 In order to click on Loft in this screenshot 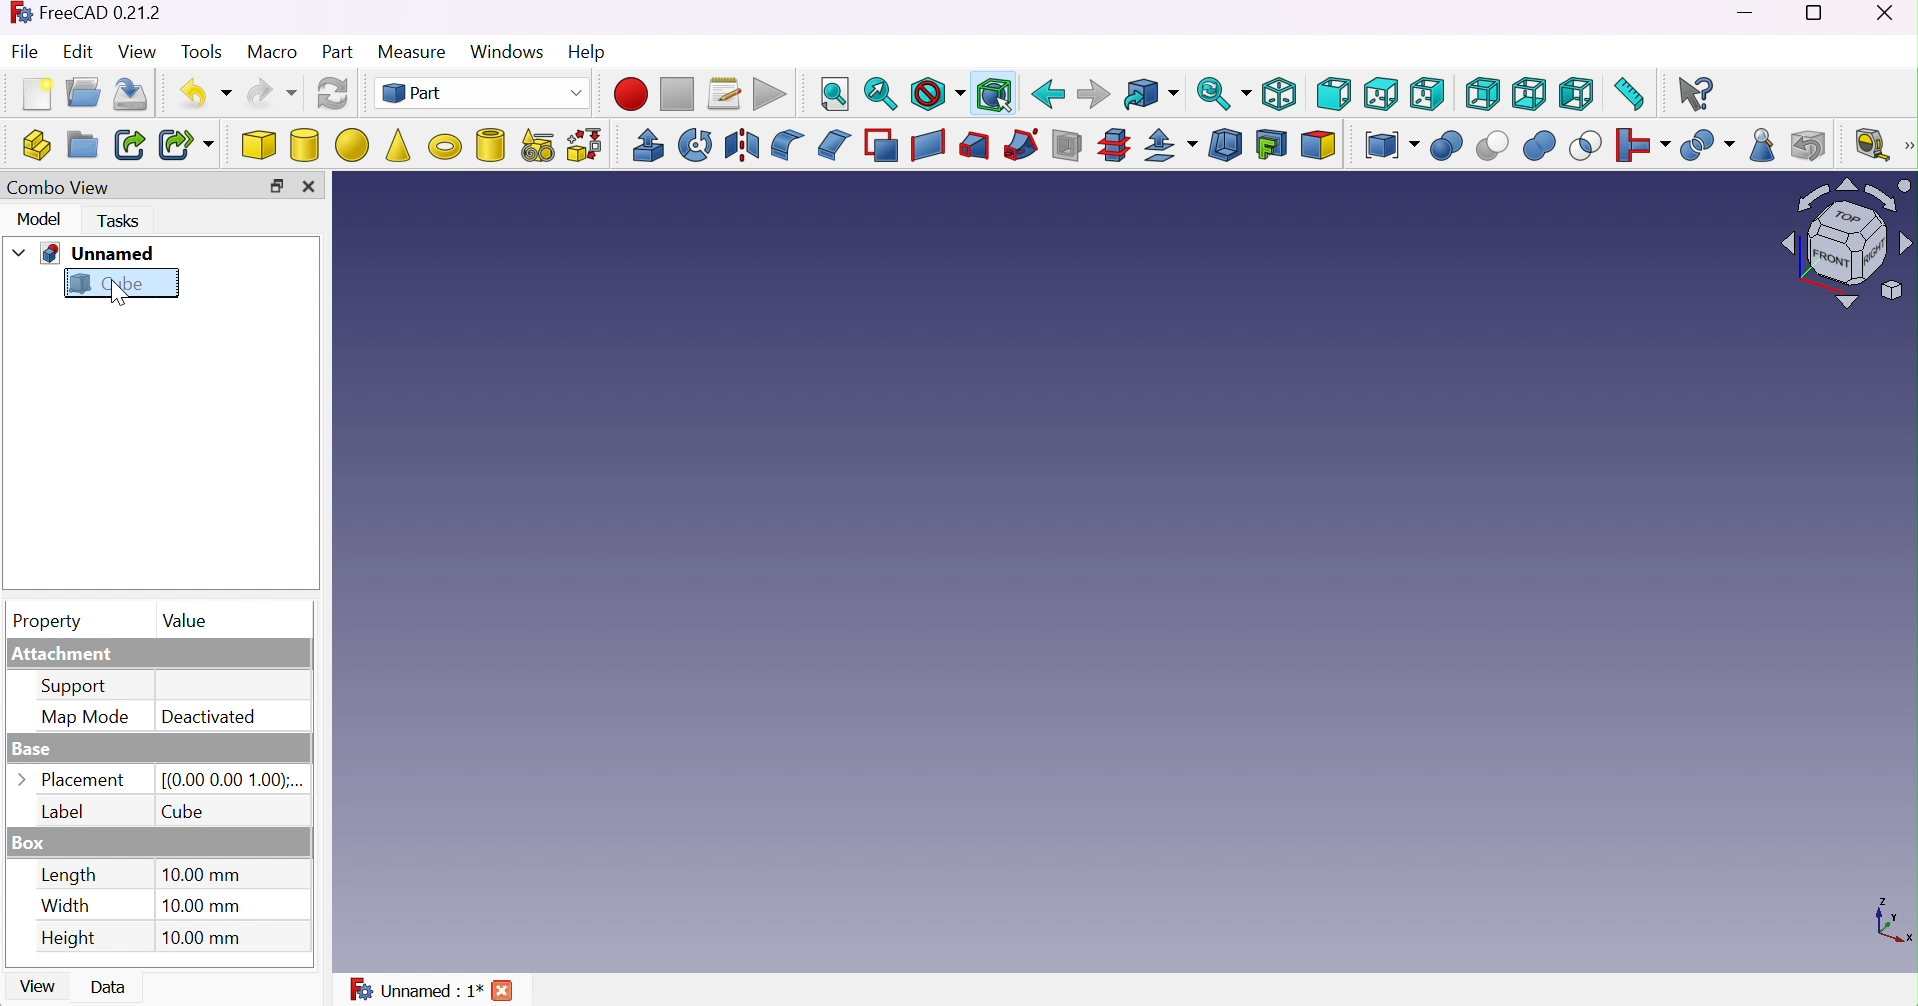, I will do `click(975, 145)`.